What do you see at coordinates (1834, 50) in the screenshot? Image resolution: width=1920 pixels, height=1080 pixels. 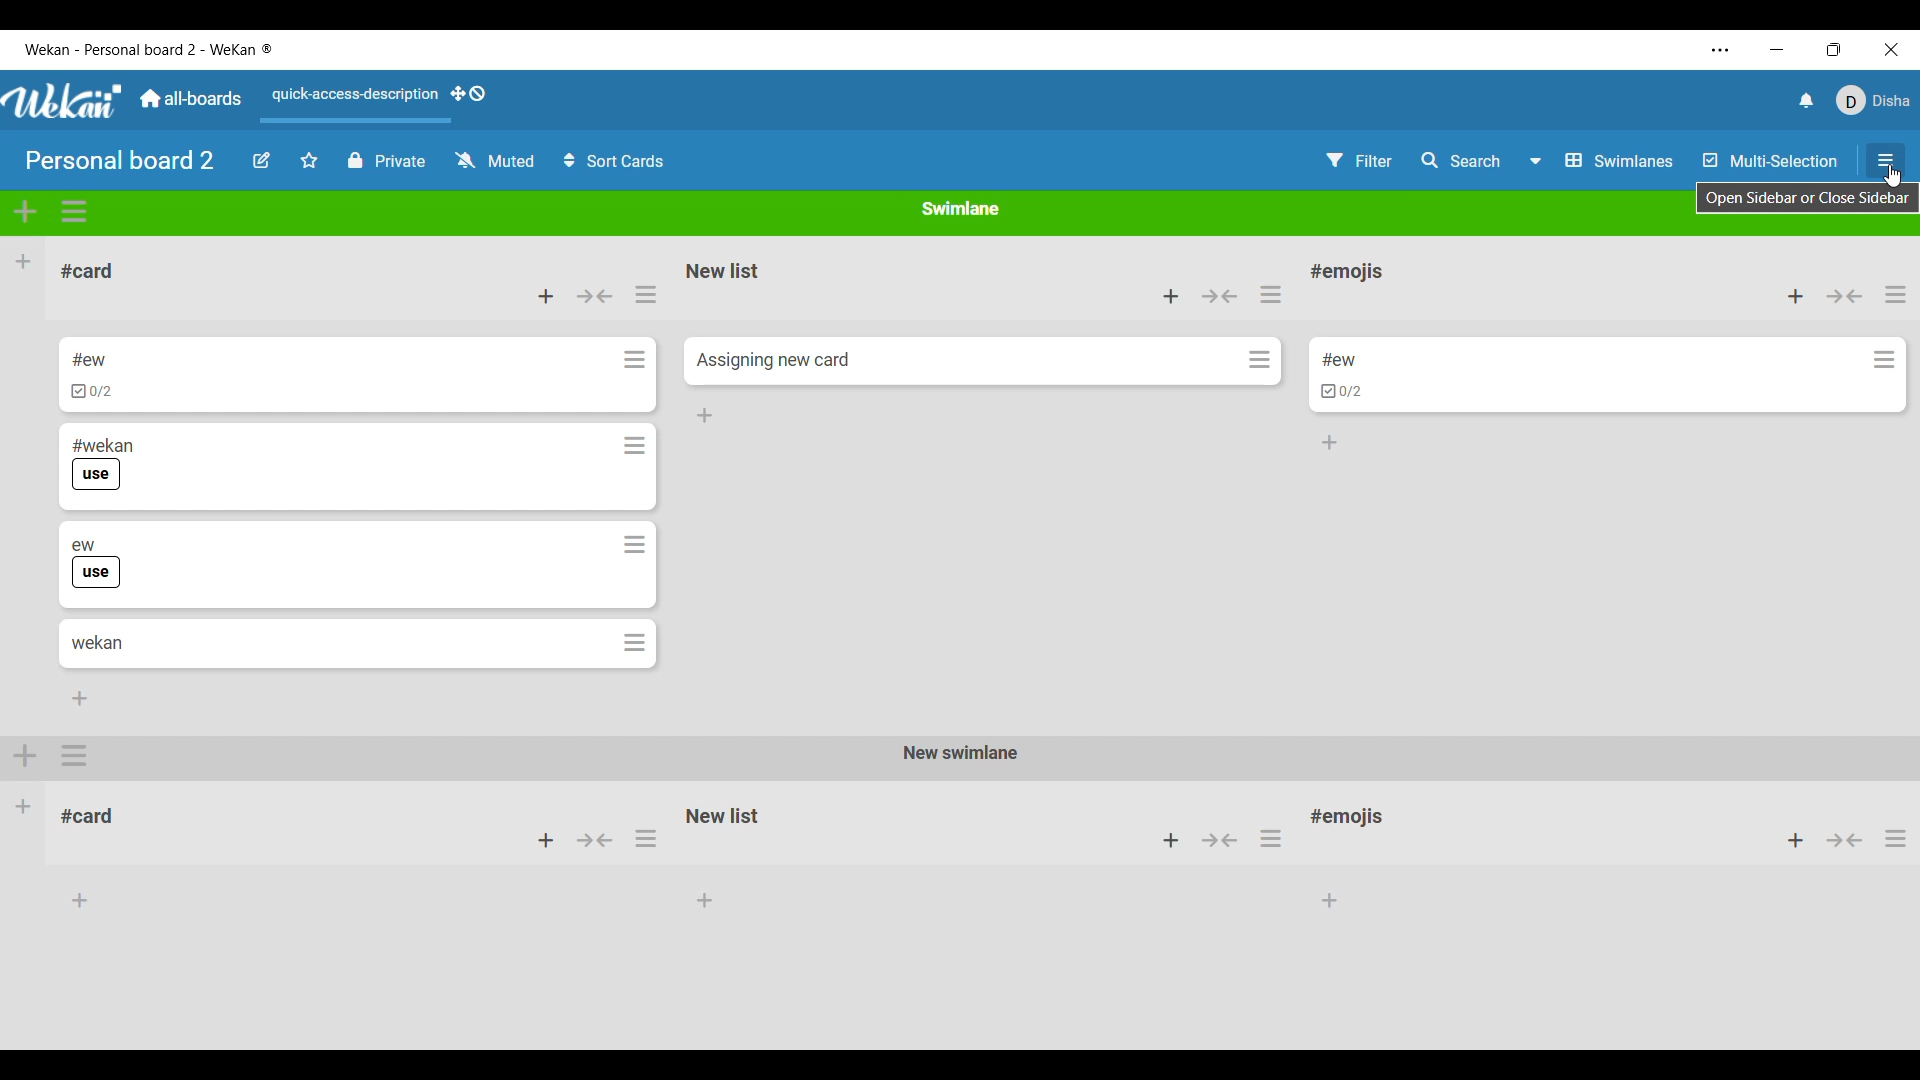 I see `Show interface in a smaller tab` at bounding box center [1834, 50].